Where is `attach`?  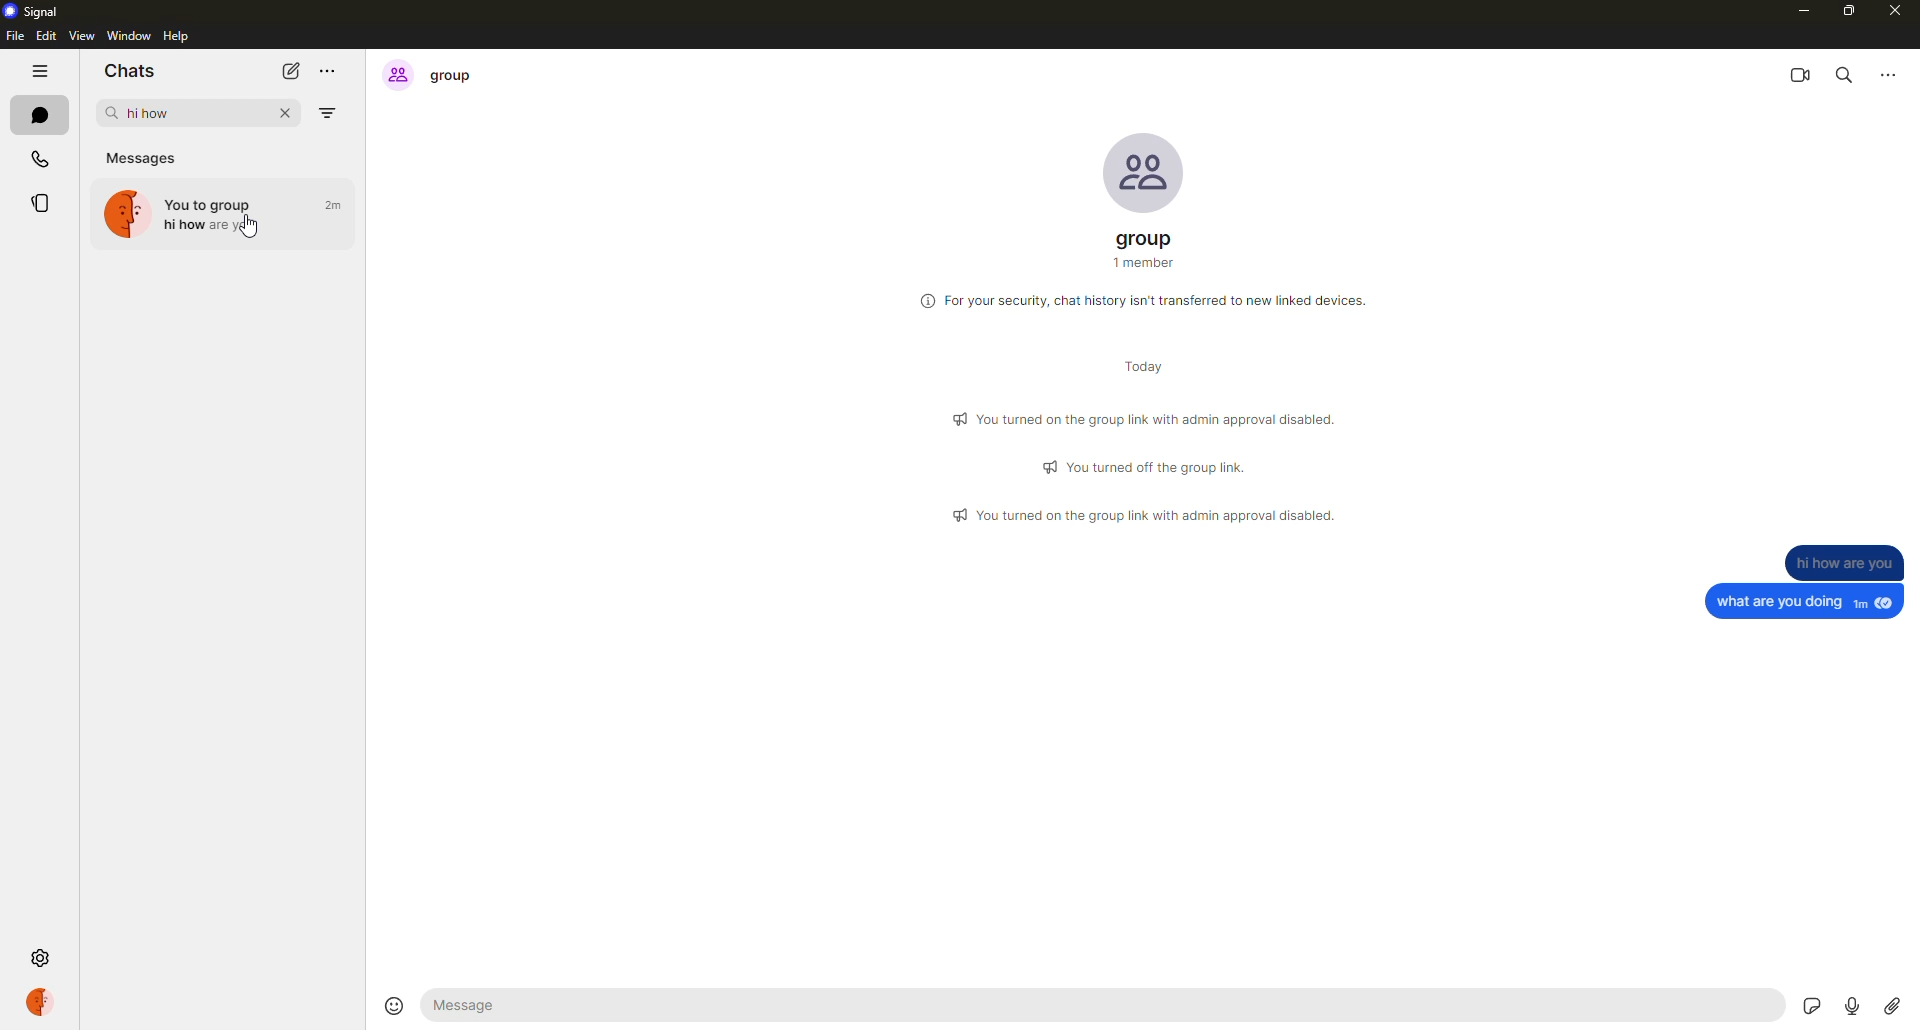
attach is located at coordinates (1892, 1005).